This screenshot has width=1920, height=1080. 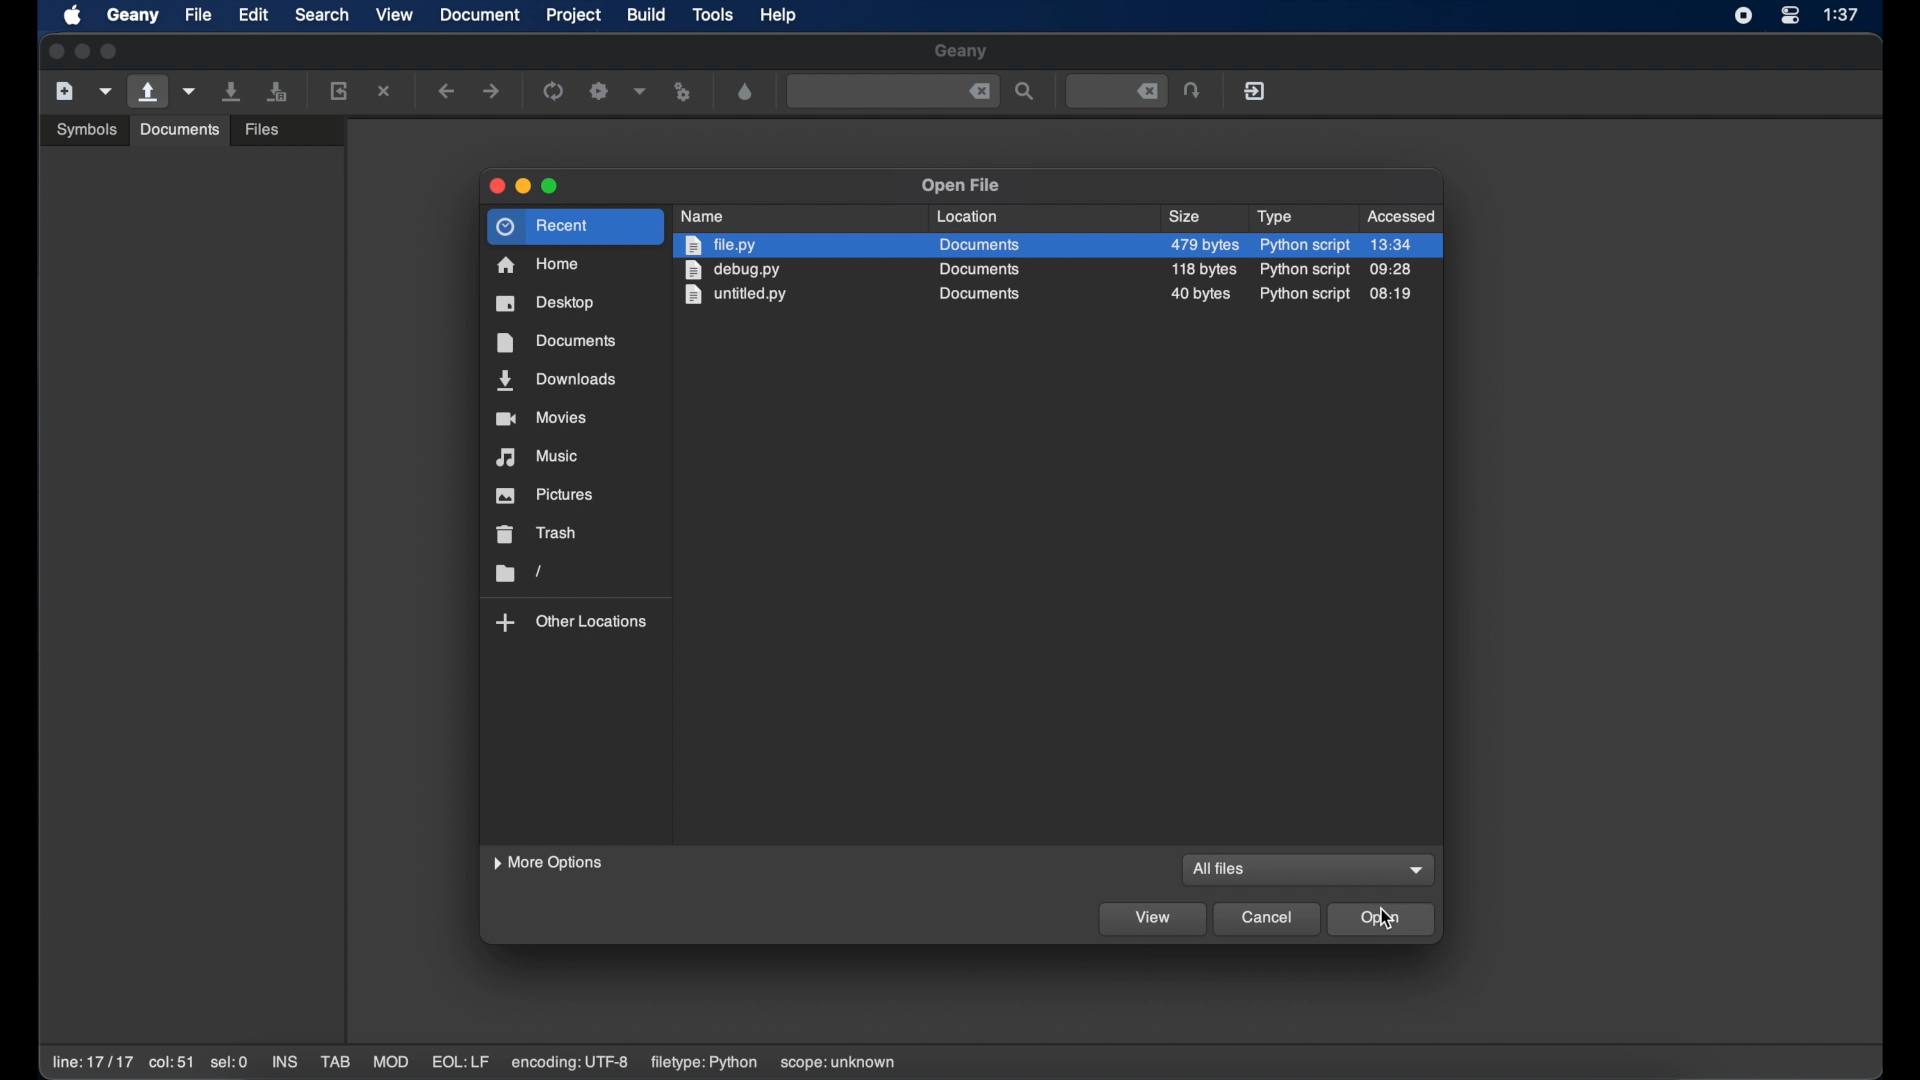 What do you see at coordinates (91, 1062) in the screenshot?
I see `line 17/17` at bounding box center [91, 1062].